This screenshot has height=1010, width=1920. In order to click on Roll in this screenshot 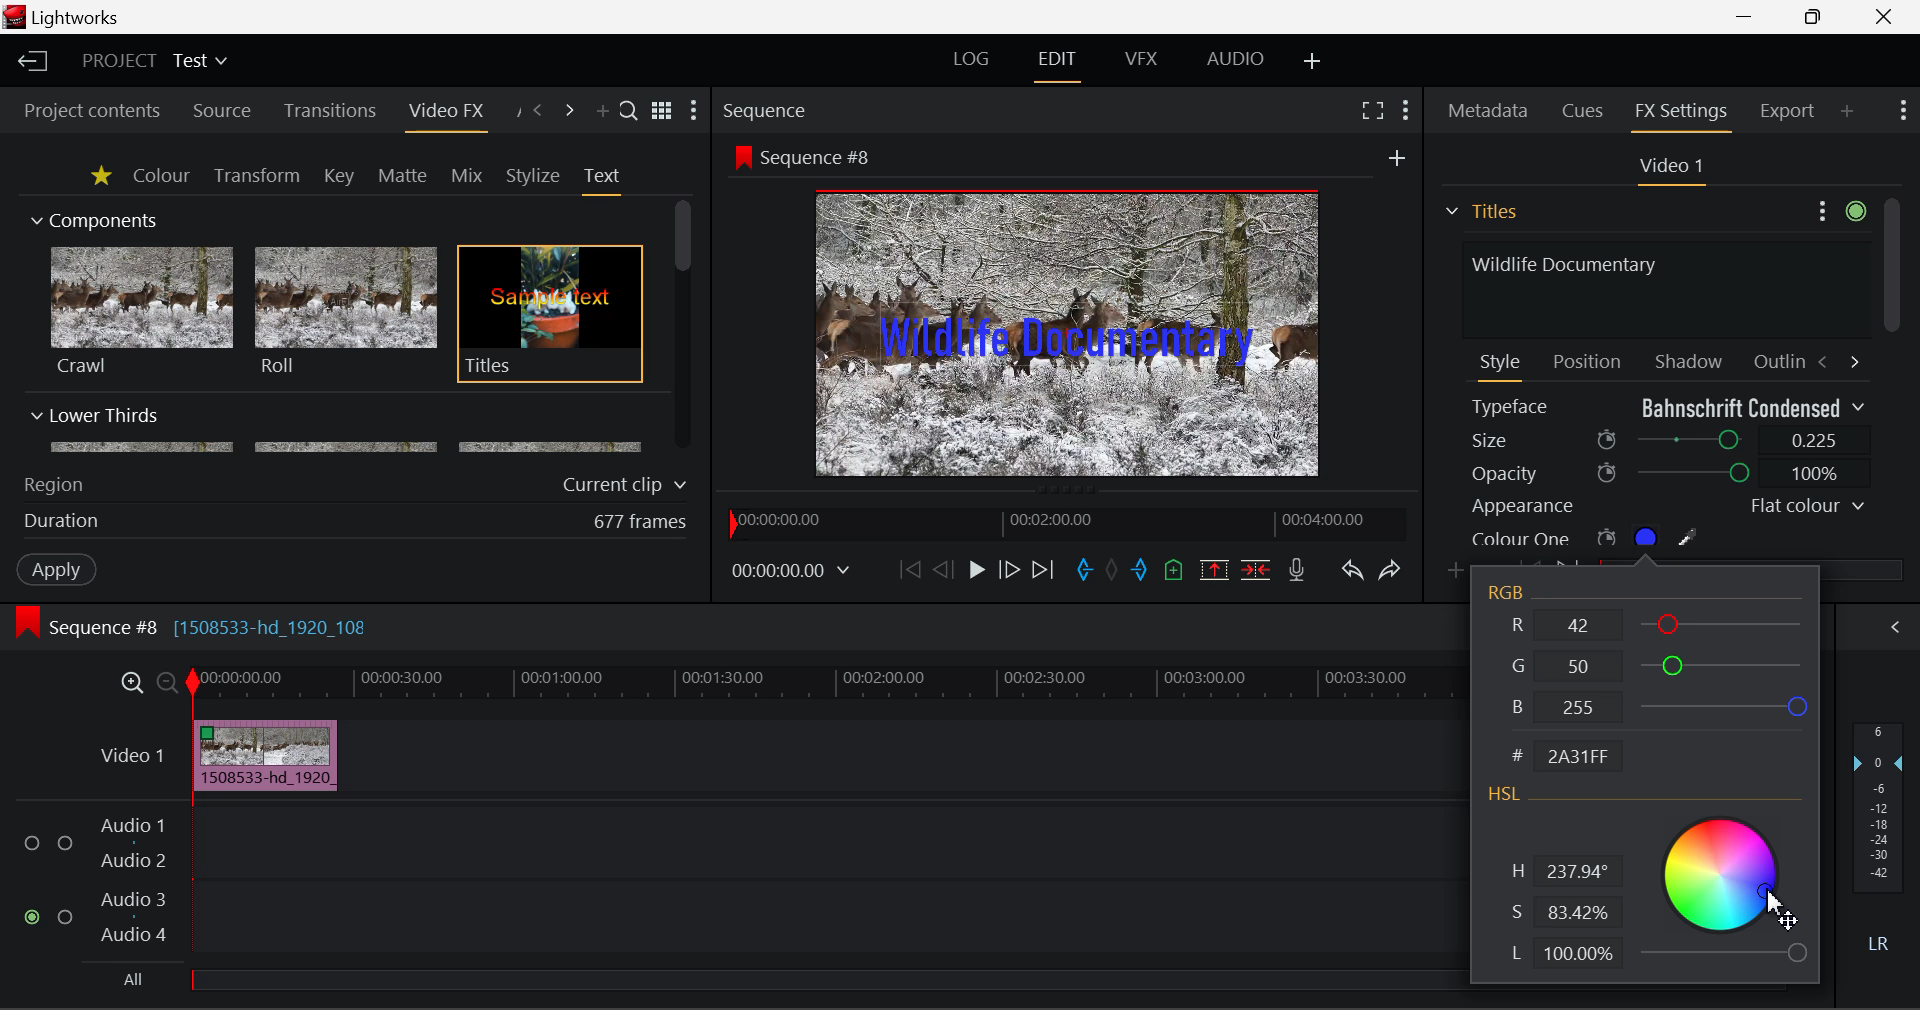, I will do `click(344, 312)`.